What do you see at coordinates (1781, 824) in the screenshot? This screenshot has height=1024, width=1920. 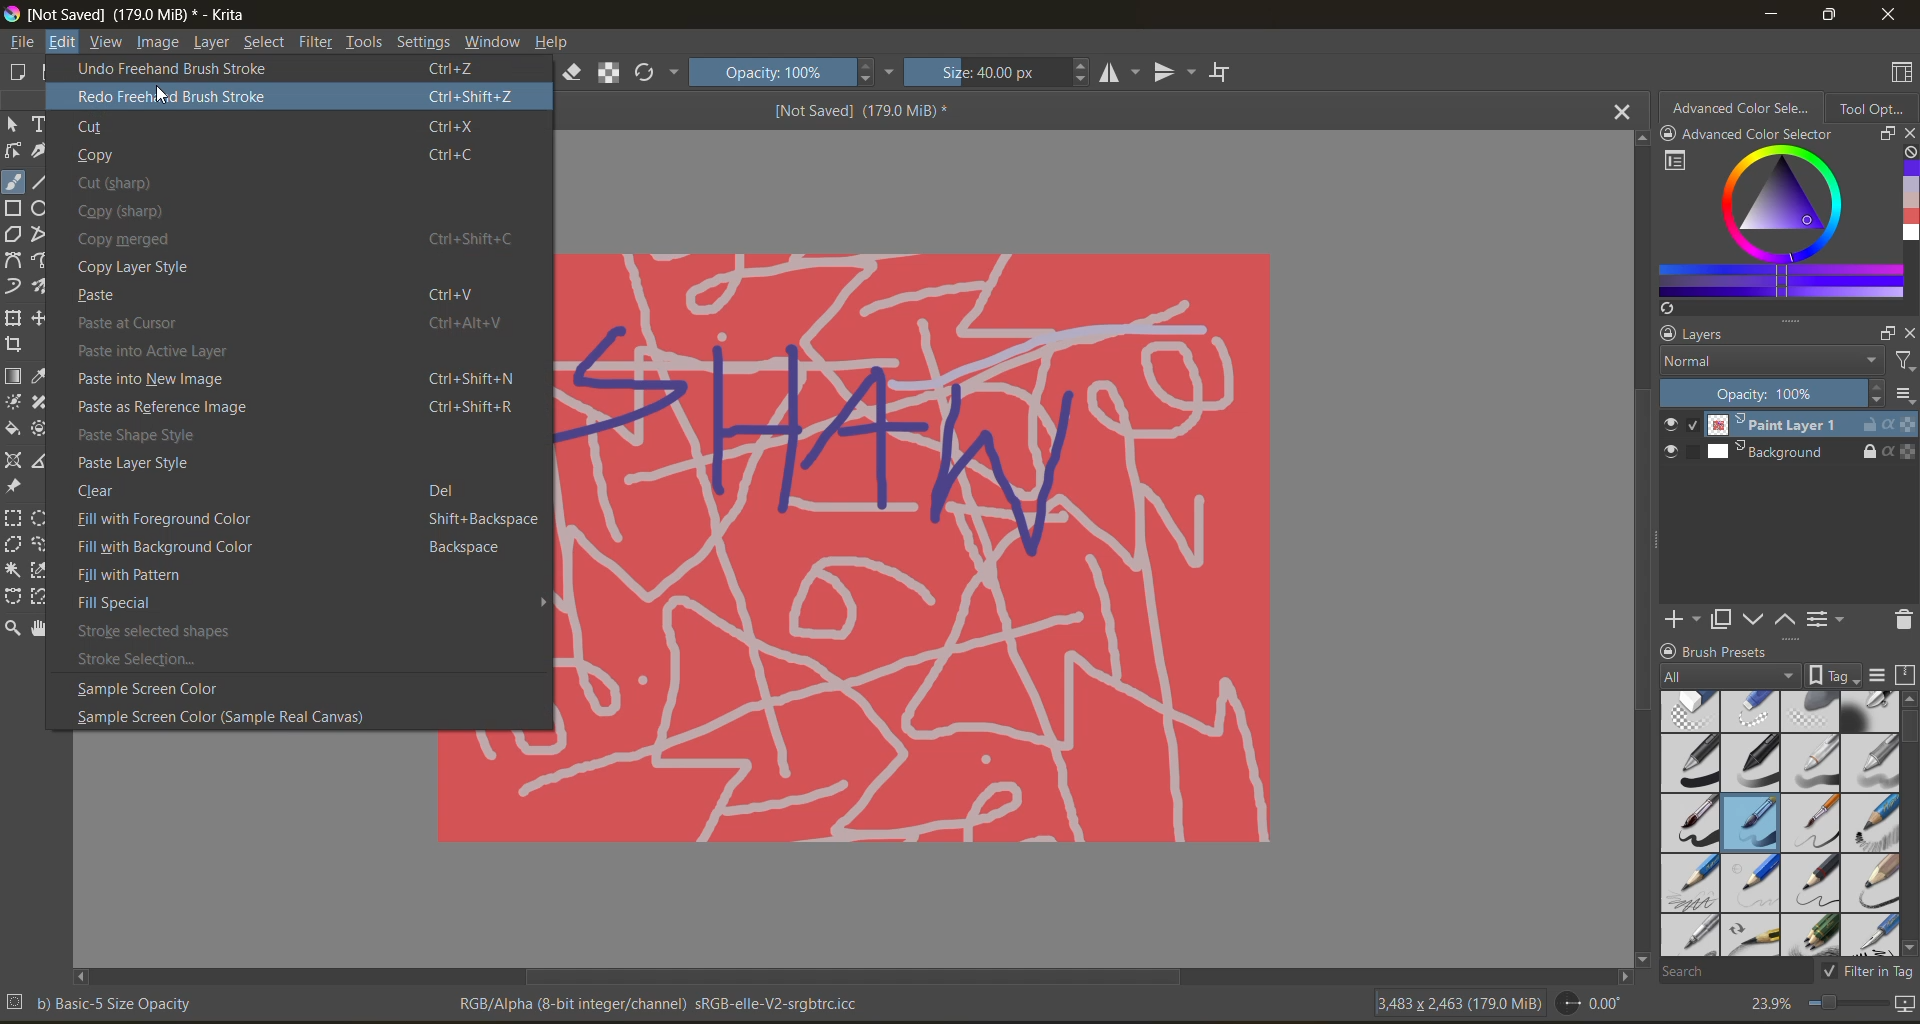 I see `brush presets` at bounding box center [1781, 824].